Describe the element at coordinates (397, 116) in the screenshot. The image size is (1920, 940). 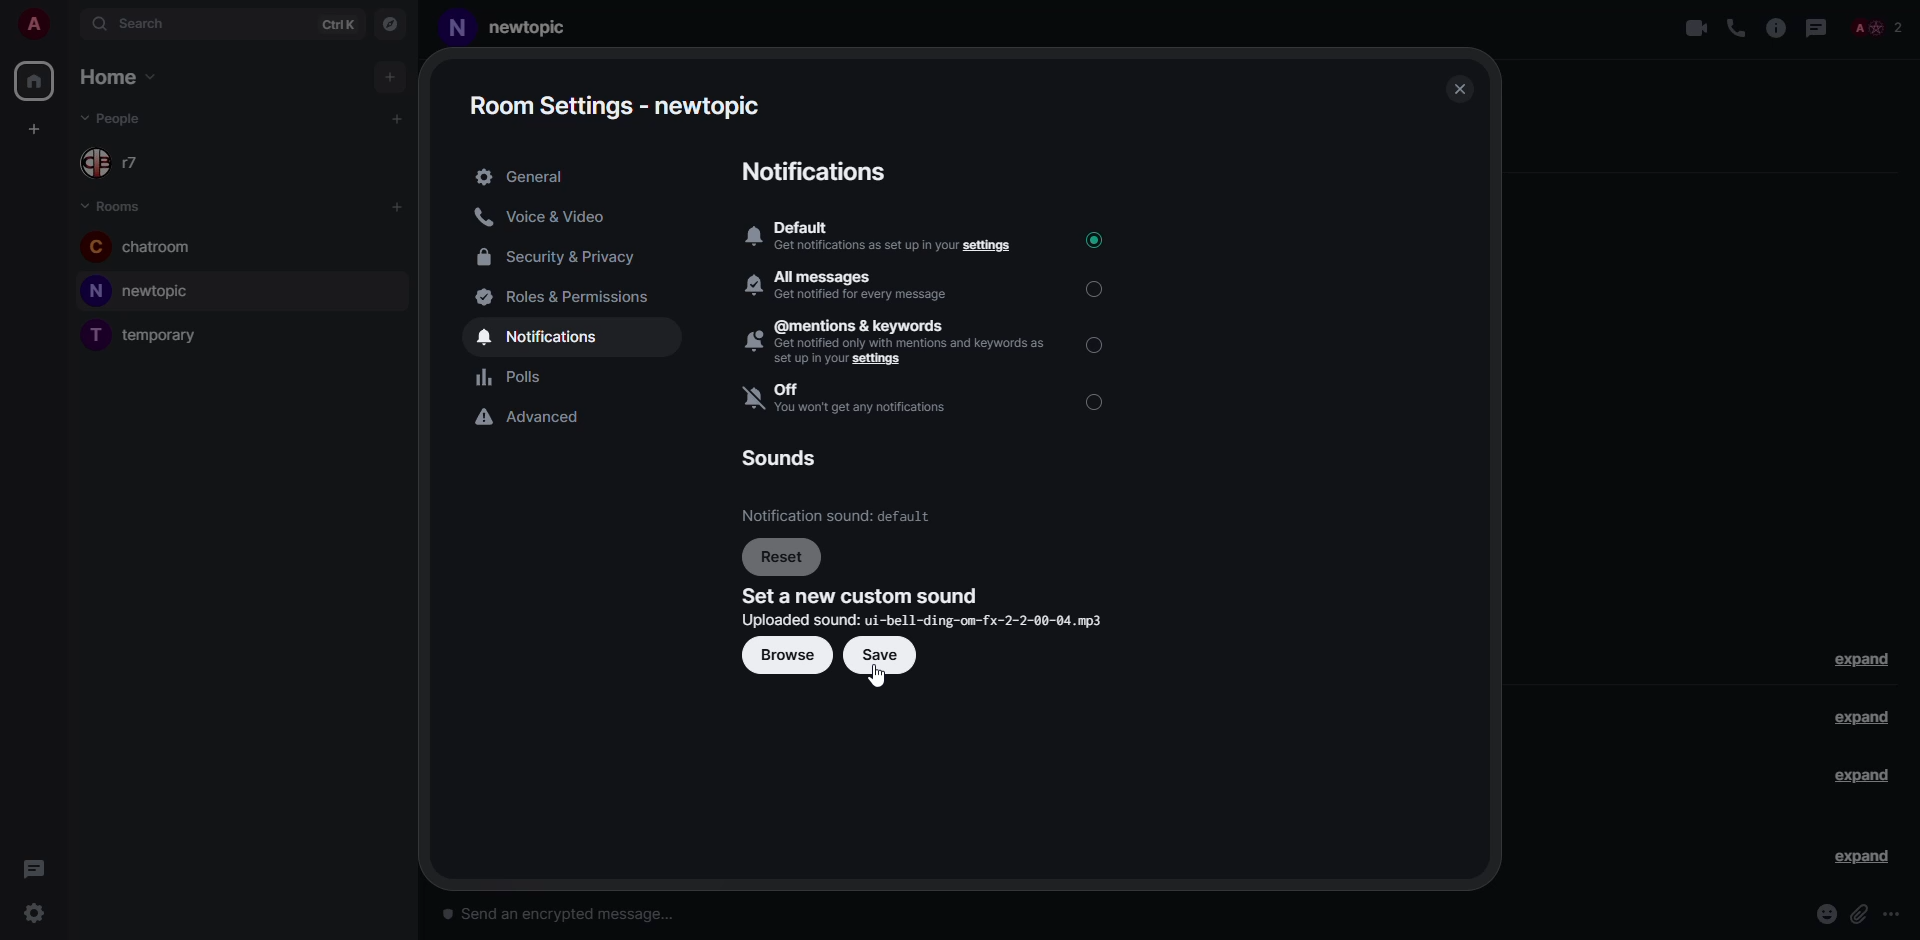
I see `add` at that location.